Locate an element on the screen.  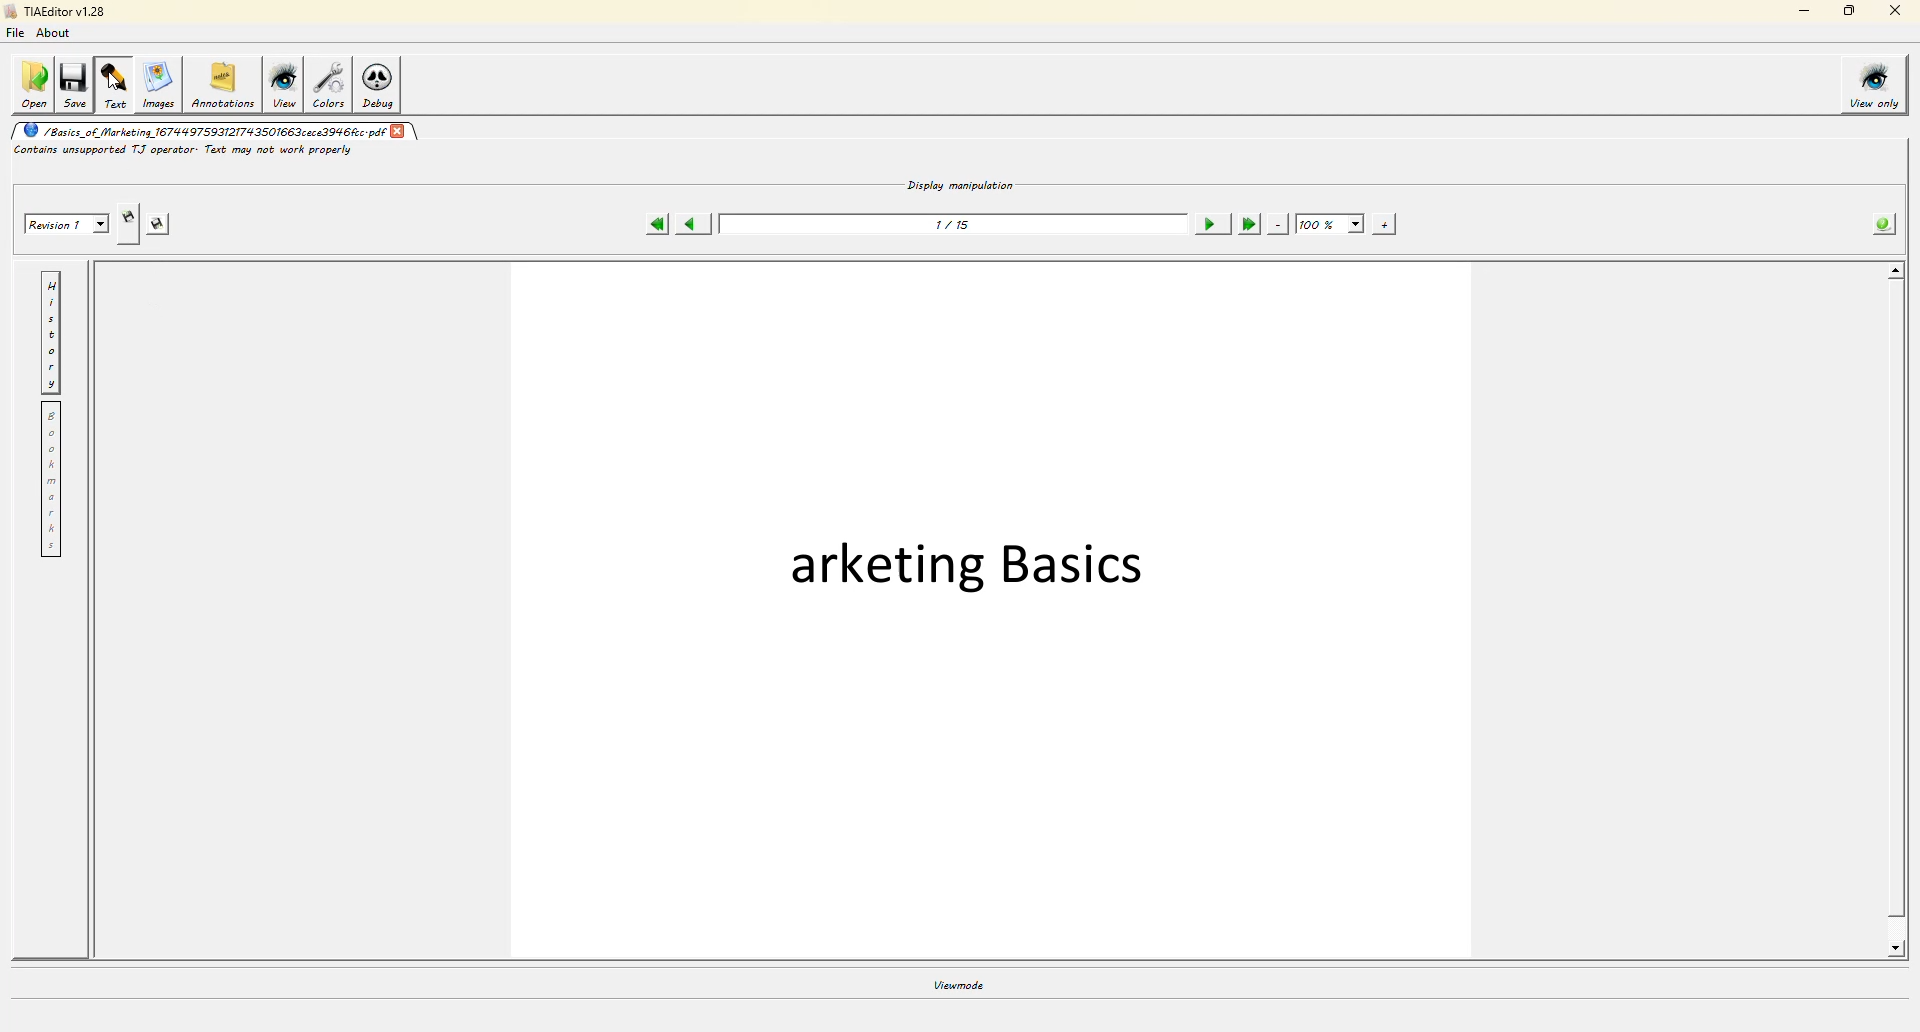
100% is located at coordinates (1329, 224).